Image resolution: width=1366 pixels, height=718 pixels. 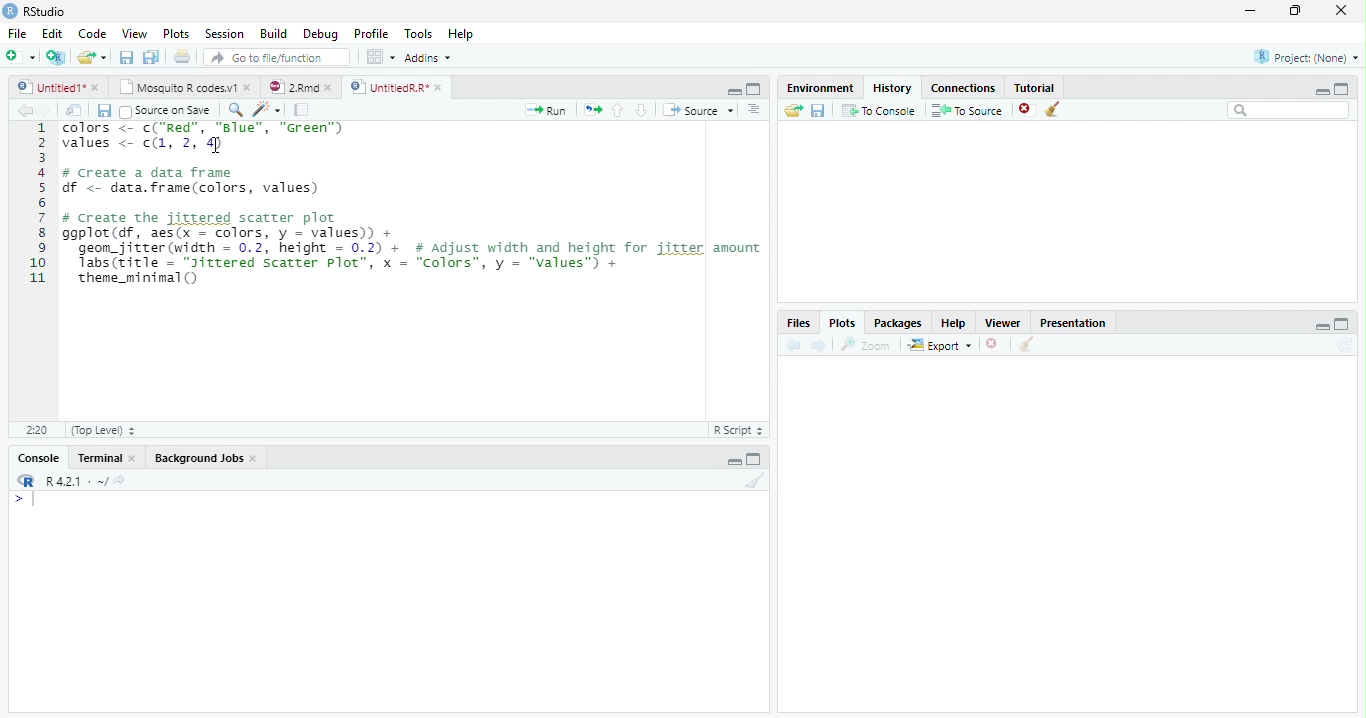 I want to click on Print the current file, so click(x=183, y=56).